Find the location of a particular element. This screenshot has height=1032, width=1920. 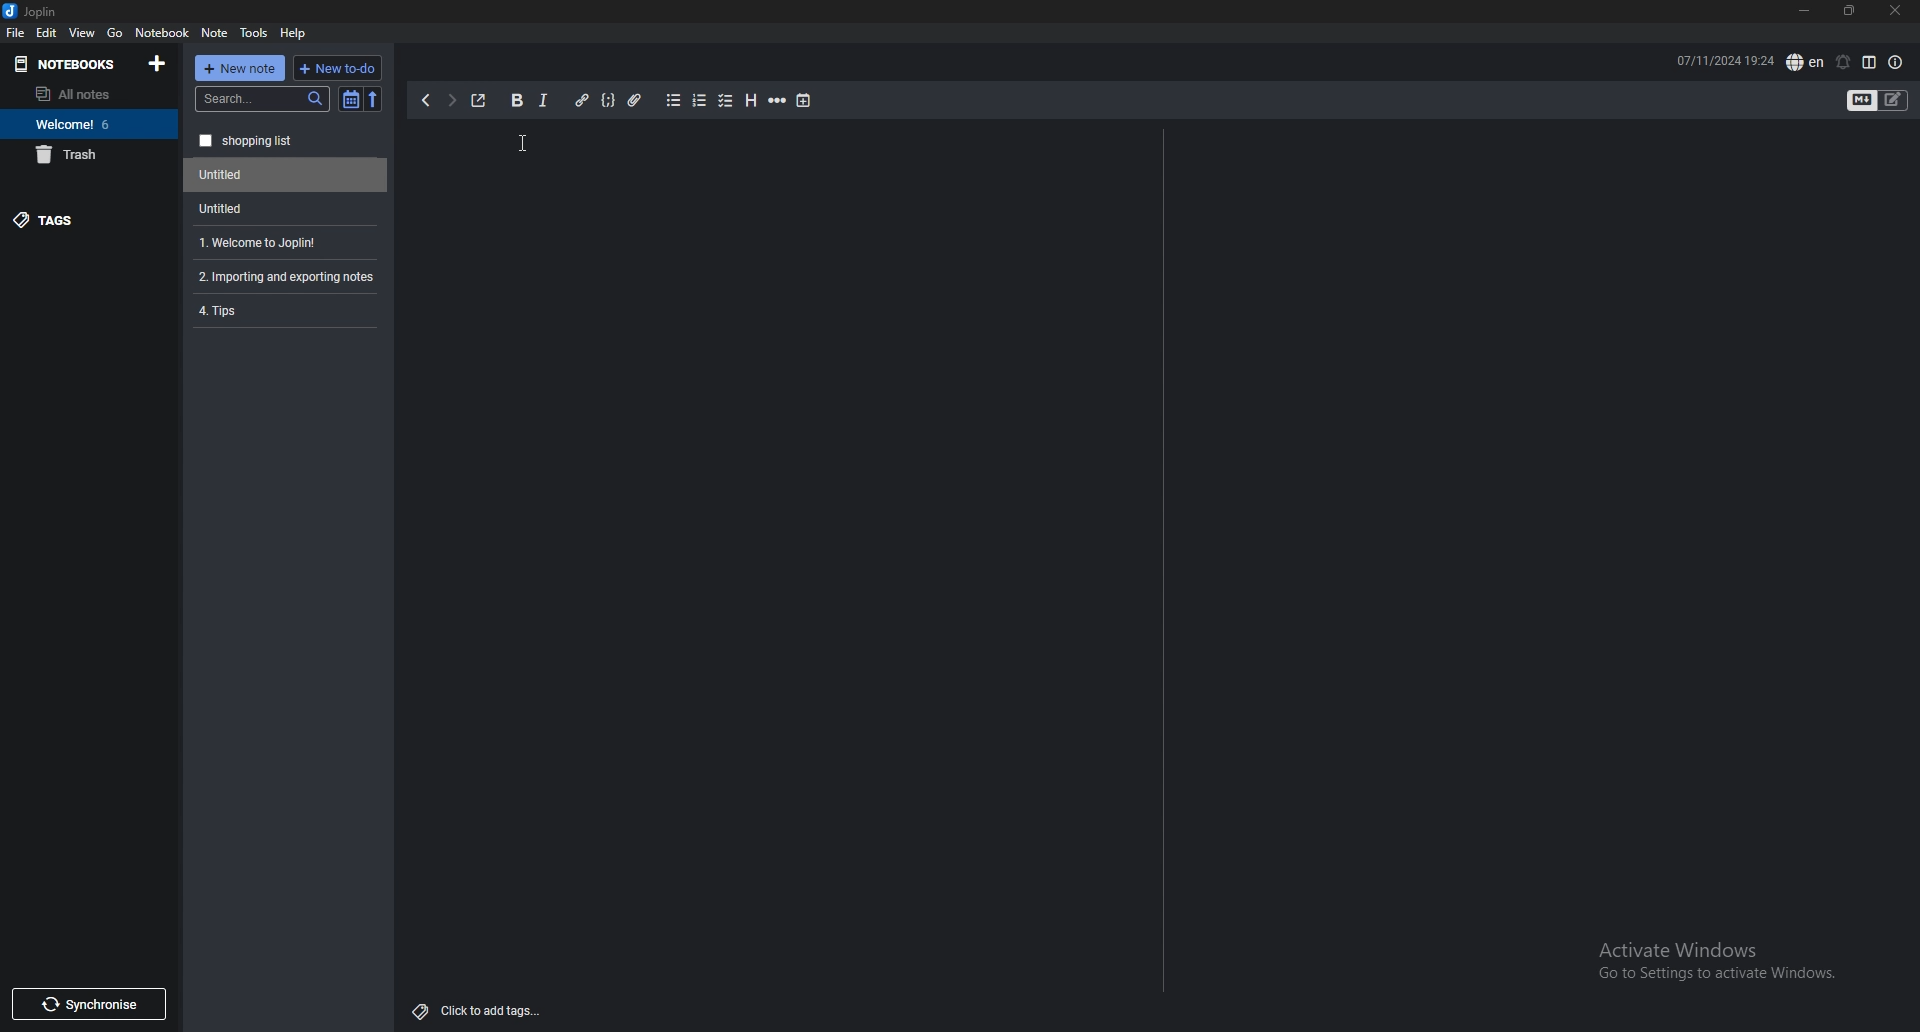

attachment is located at coordinates (635, 101).